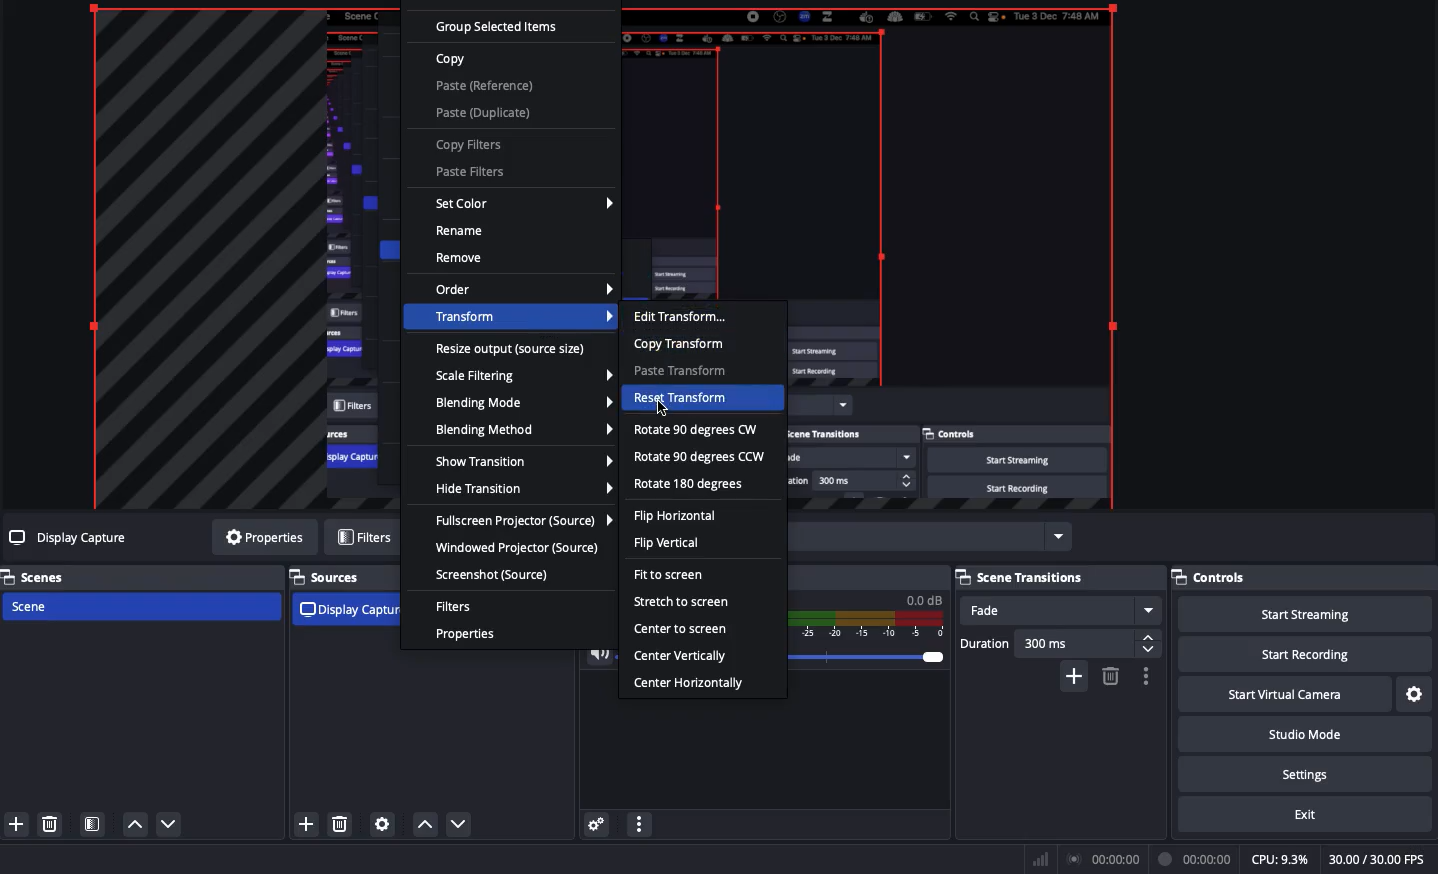 The height and width of the screenshot is (874, 1438). I want to click on Rotate 90 degrees, so click(701, 432).